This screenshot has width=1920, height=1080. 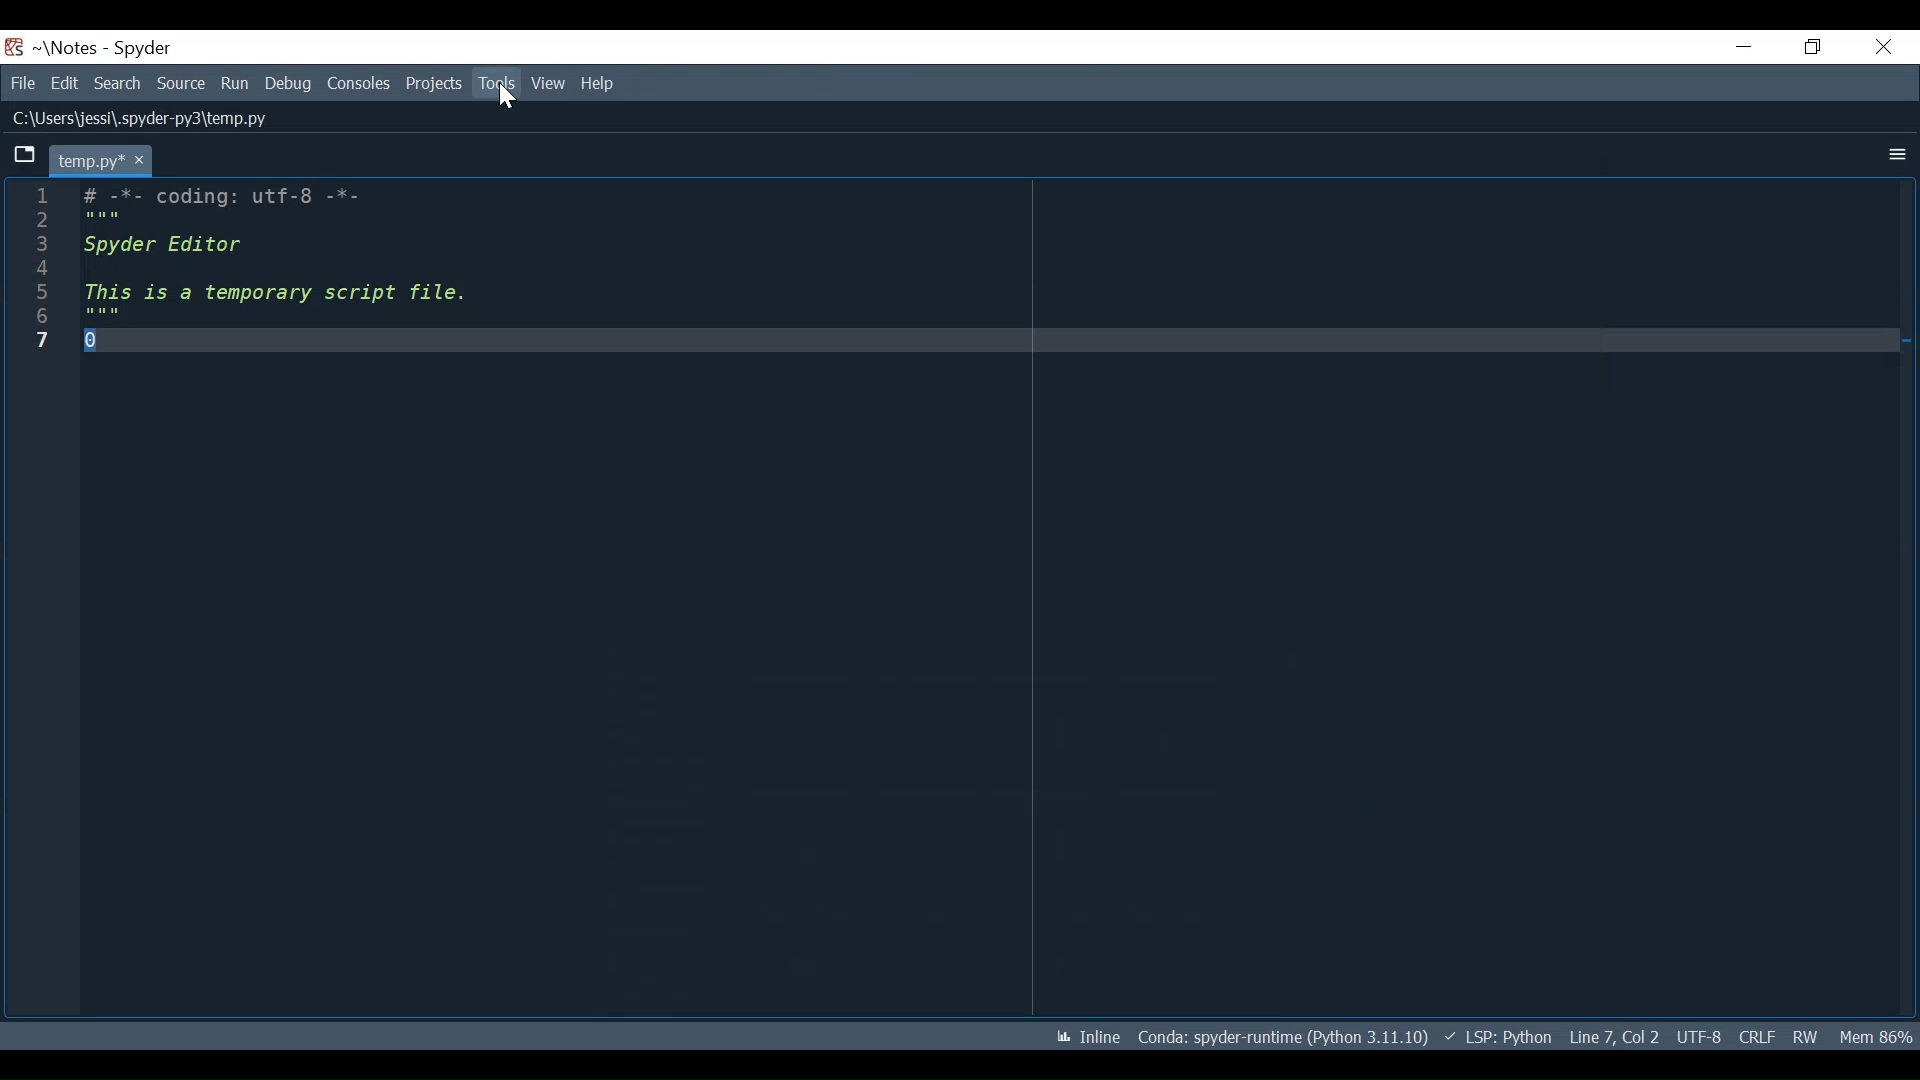 What do you see at coordinates (1812, 1036) in the screenshot?
I see `File Permission` at bounding box center [1812, 1036].